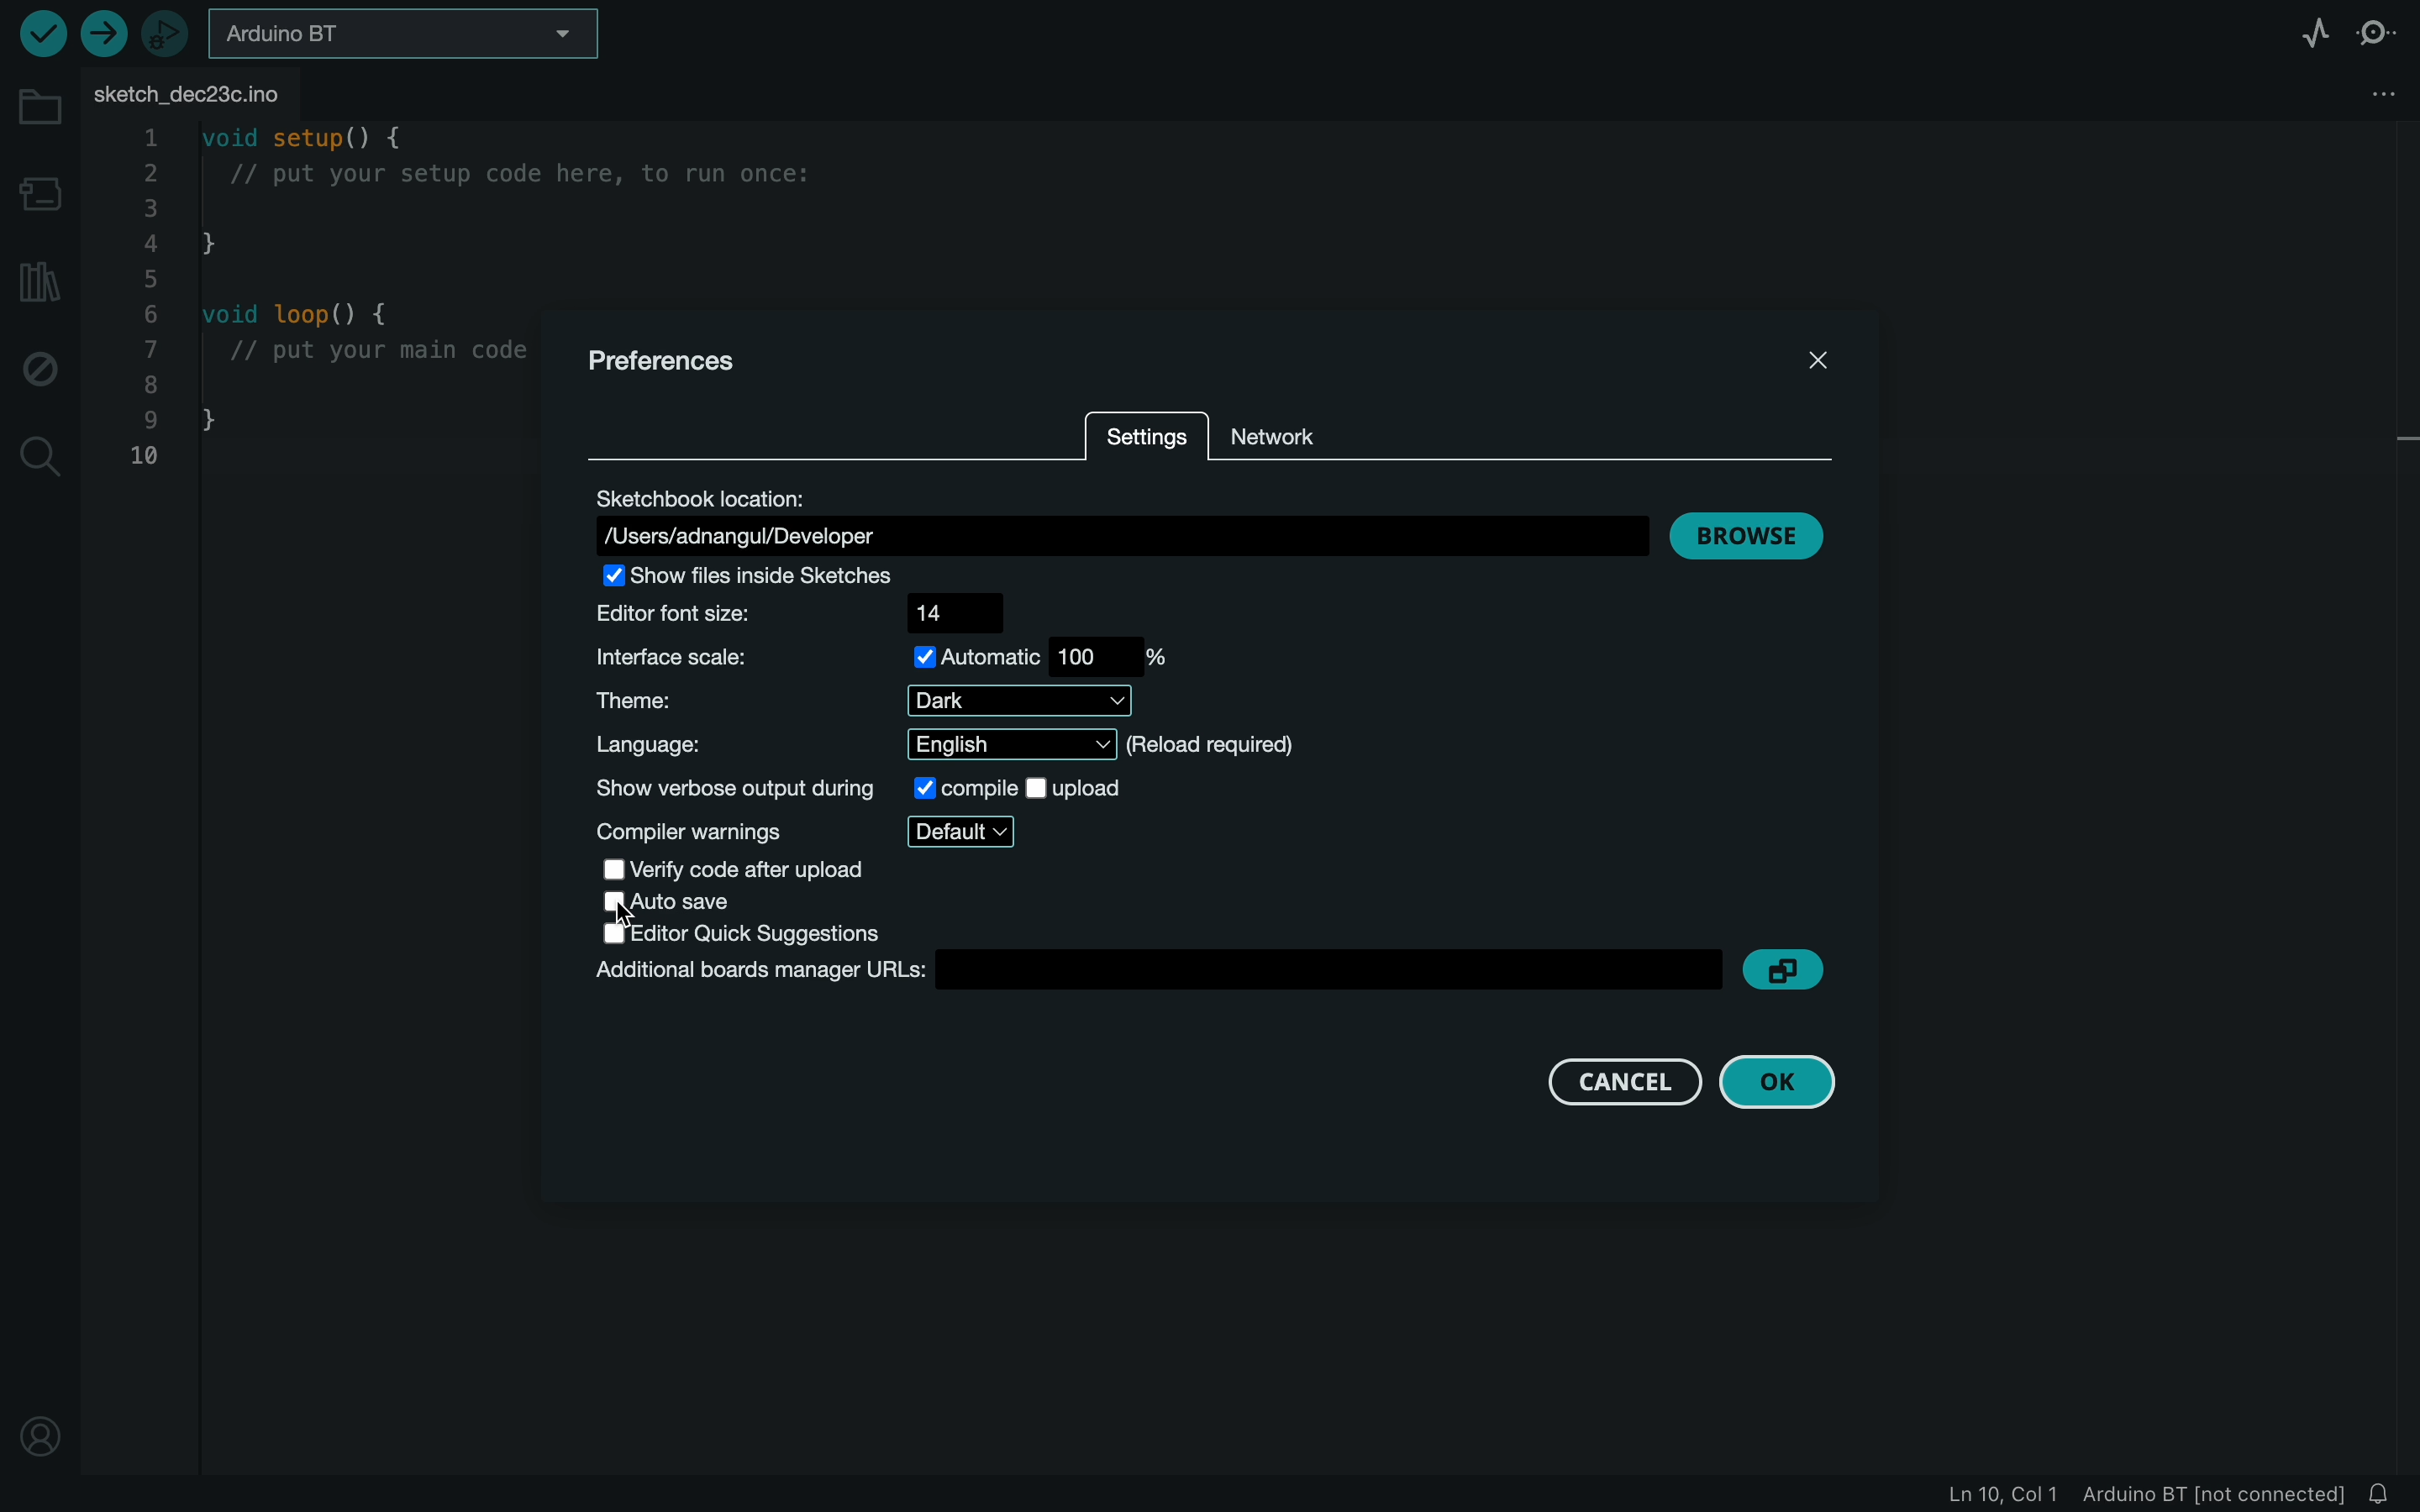  I want to click on theme, so click(881, 699).